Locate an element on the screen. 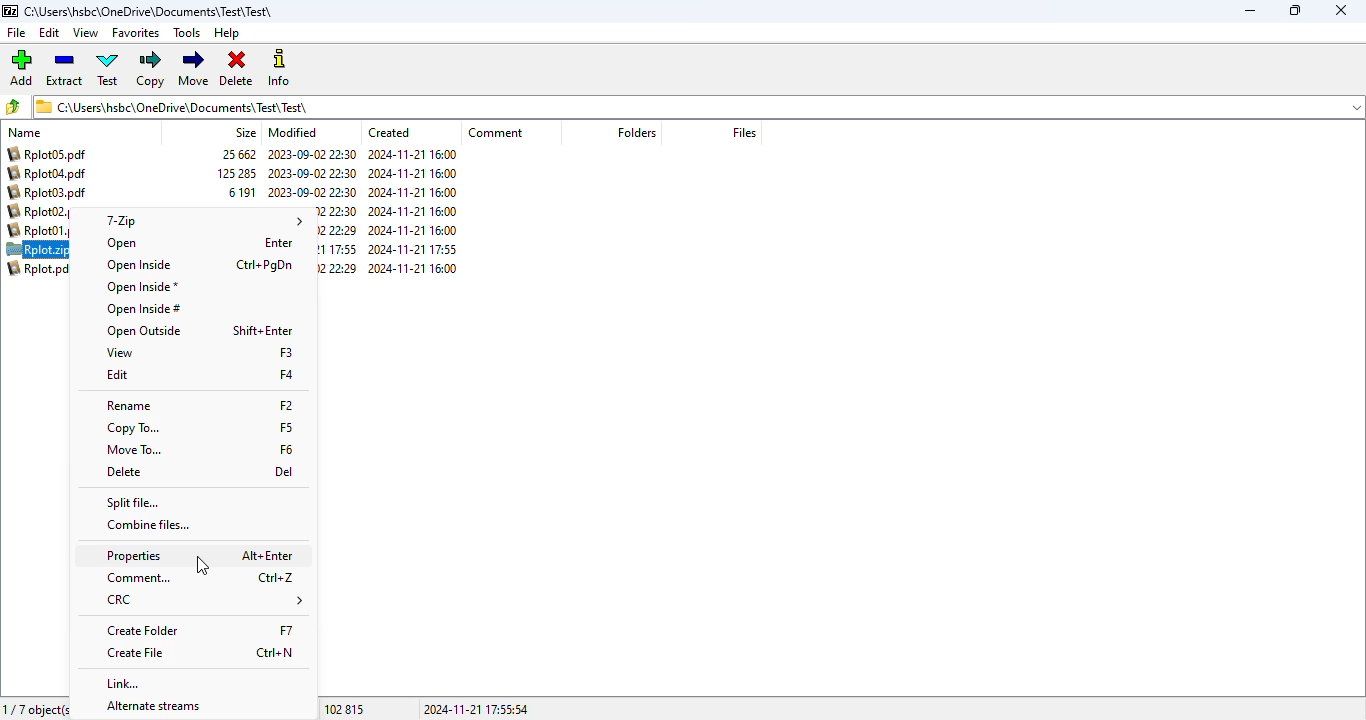 The width and height of the screenshot is (1366, 720). file name is located at coordinates (44, 192).